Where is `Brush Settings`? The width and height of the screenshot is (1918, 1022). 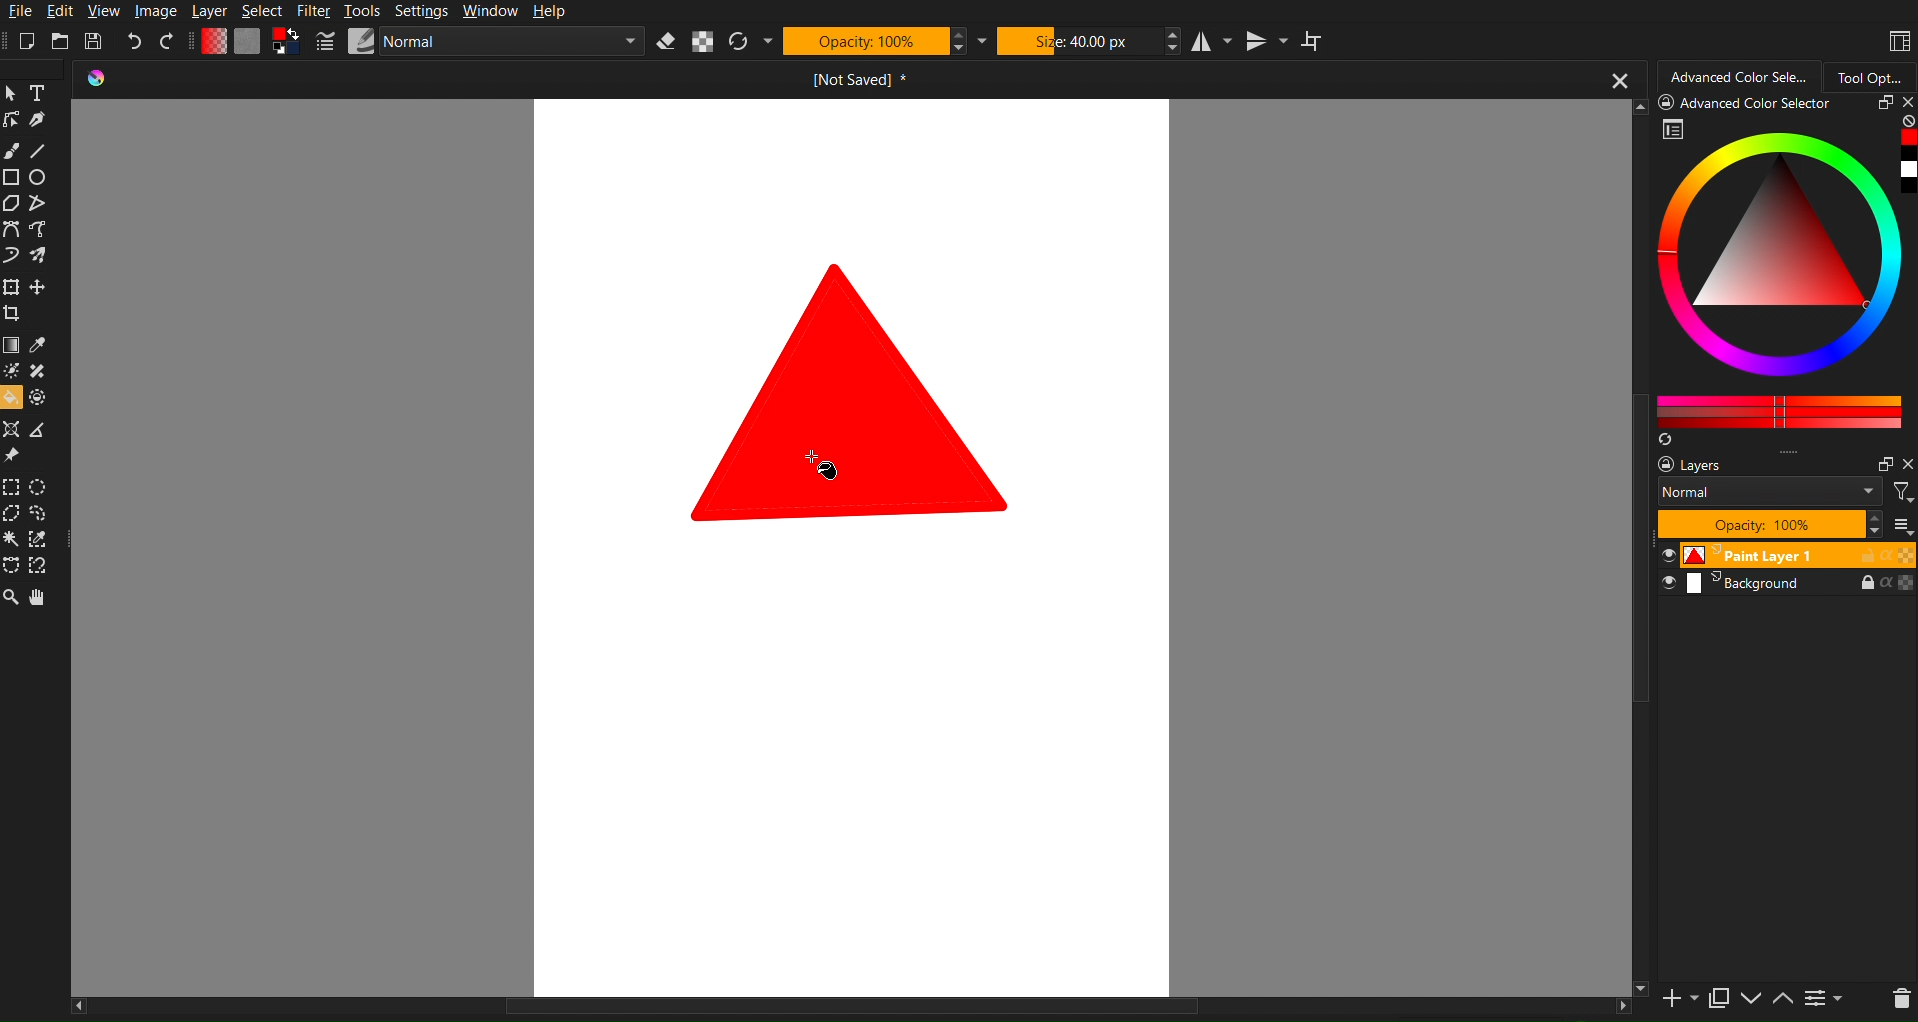
Brush Settings is located at coordinates (481, 43).